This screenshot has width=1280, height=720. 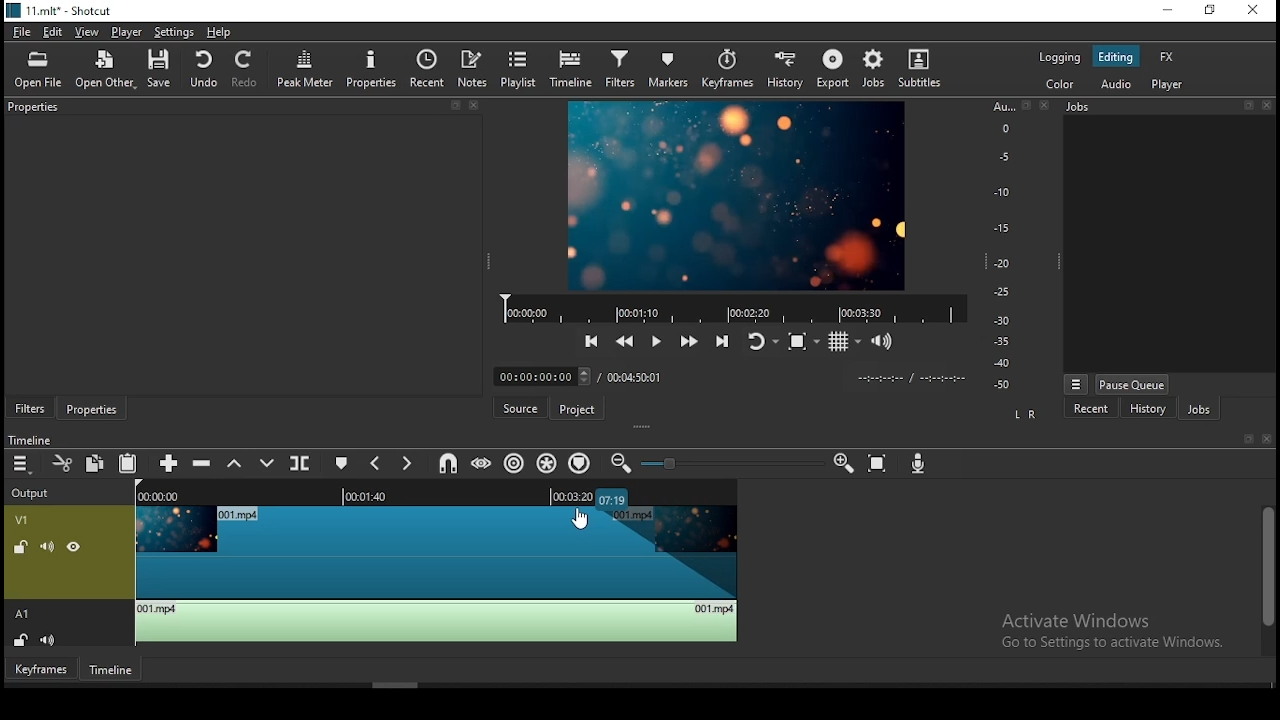 What do you see at coordinates (54, 32) in the screenshot?
I see `edit` at bounding box center [54, 32].